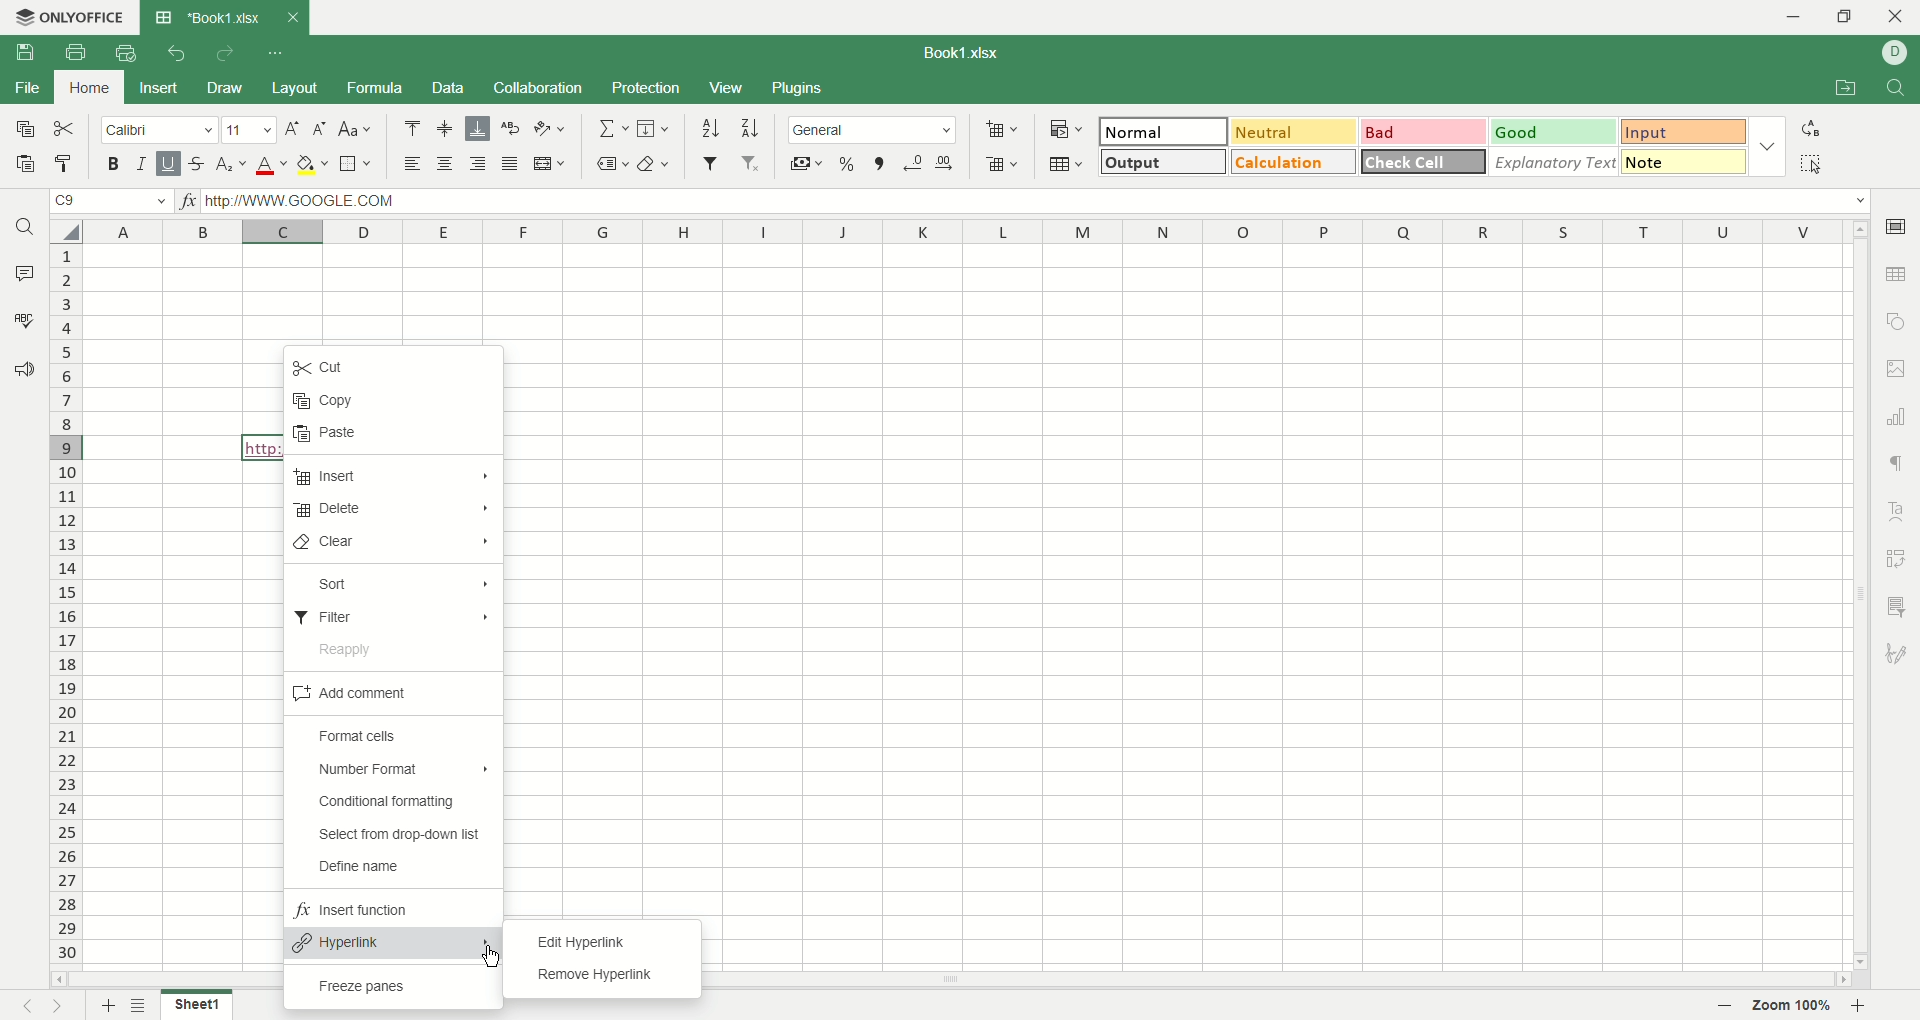  I want to click on home, so click(85, 87).